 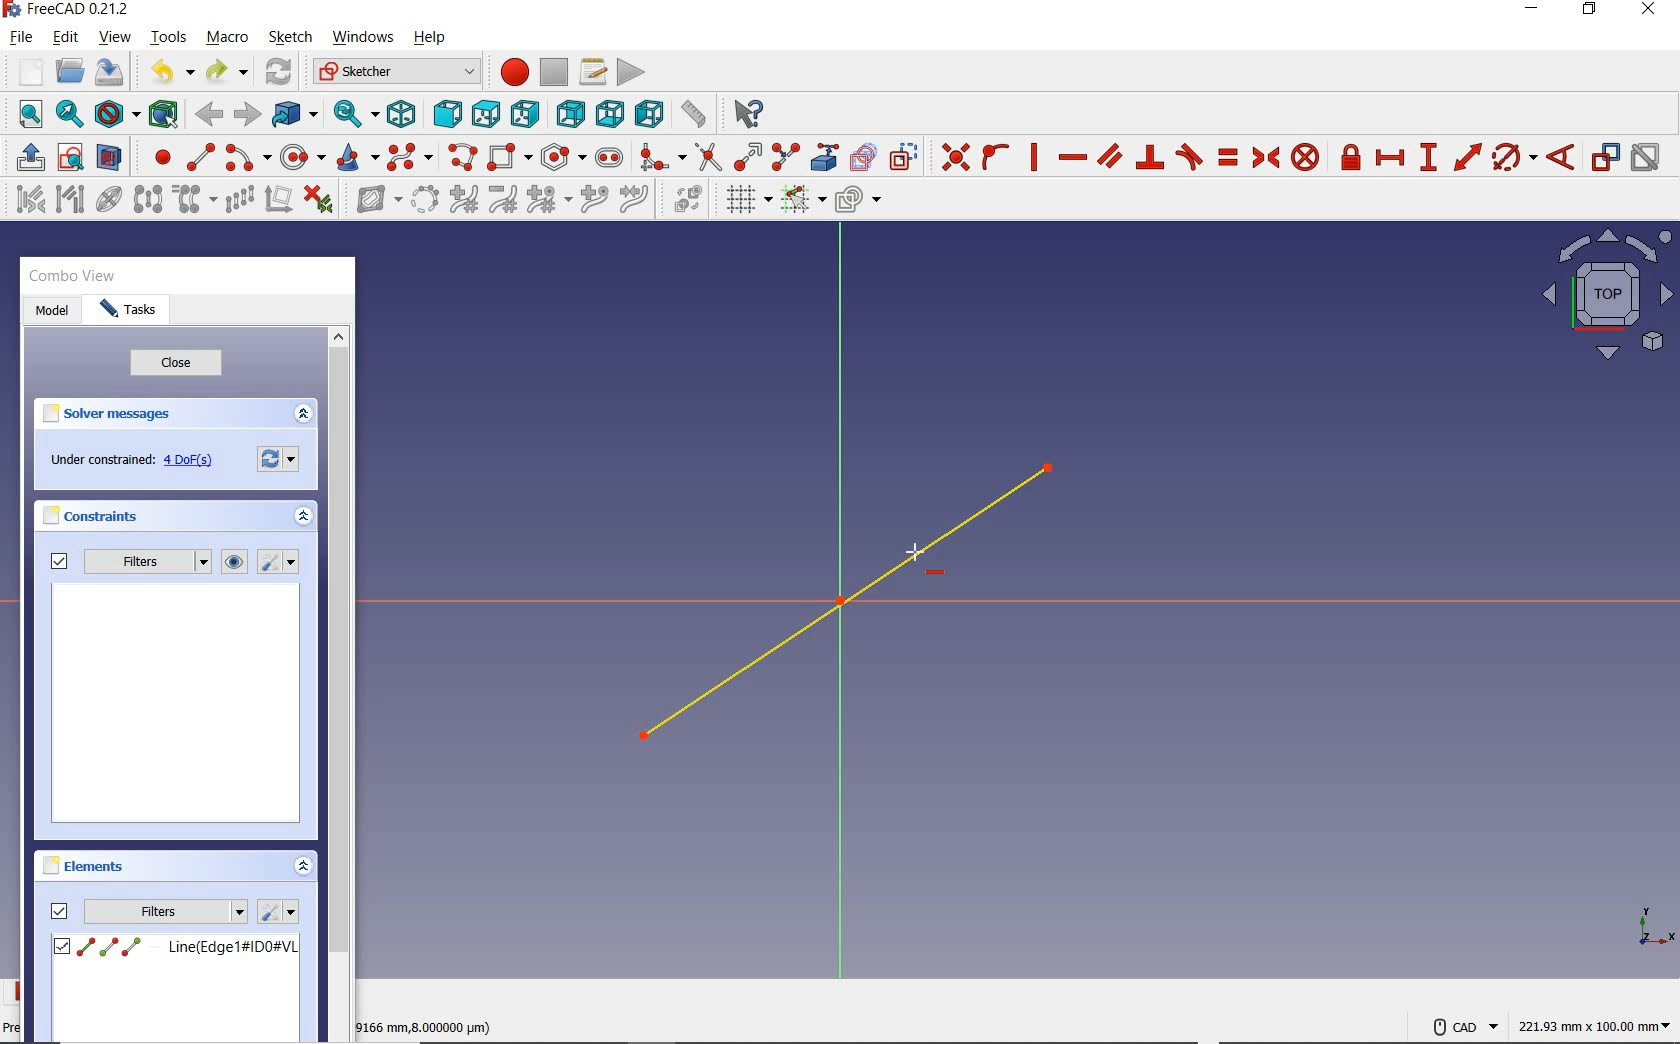 What do you see at coordinates (357, 115) in the screenshot?
I see `SYNC VIEW` at bounding box center [357, 115].